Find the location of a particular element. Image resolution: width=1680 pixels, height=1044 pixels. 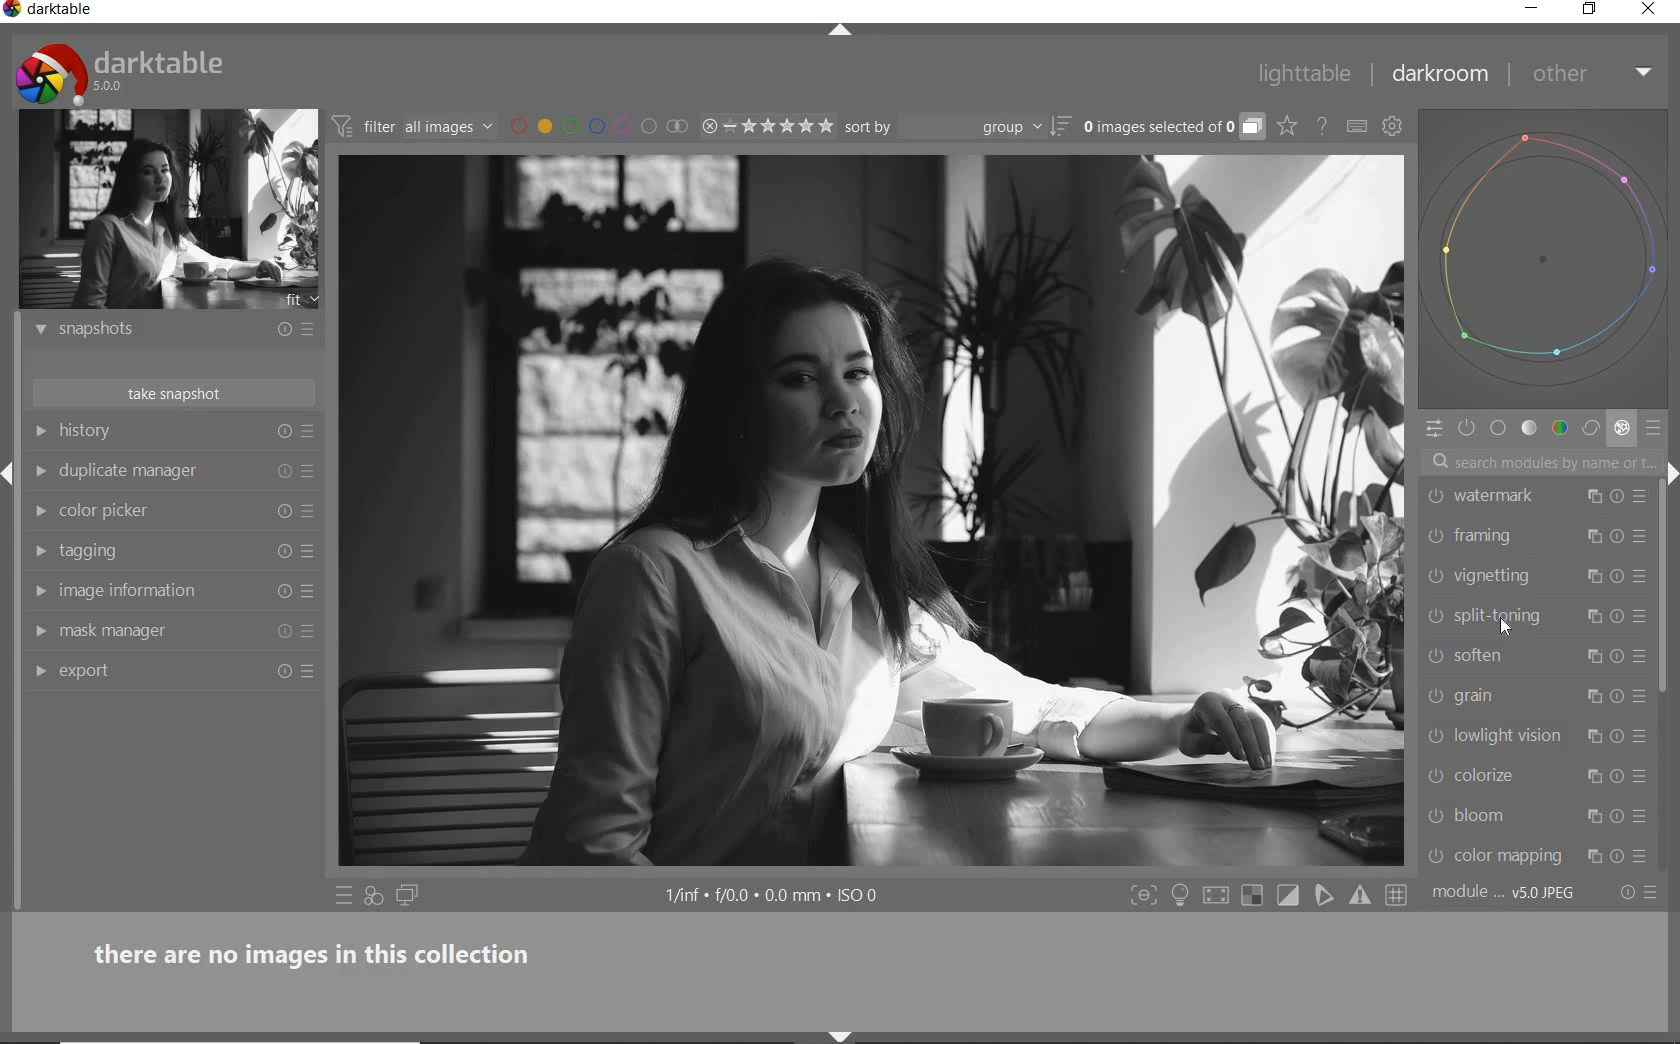

expand/collapse is located at coordinates (849, 31).